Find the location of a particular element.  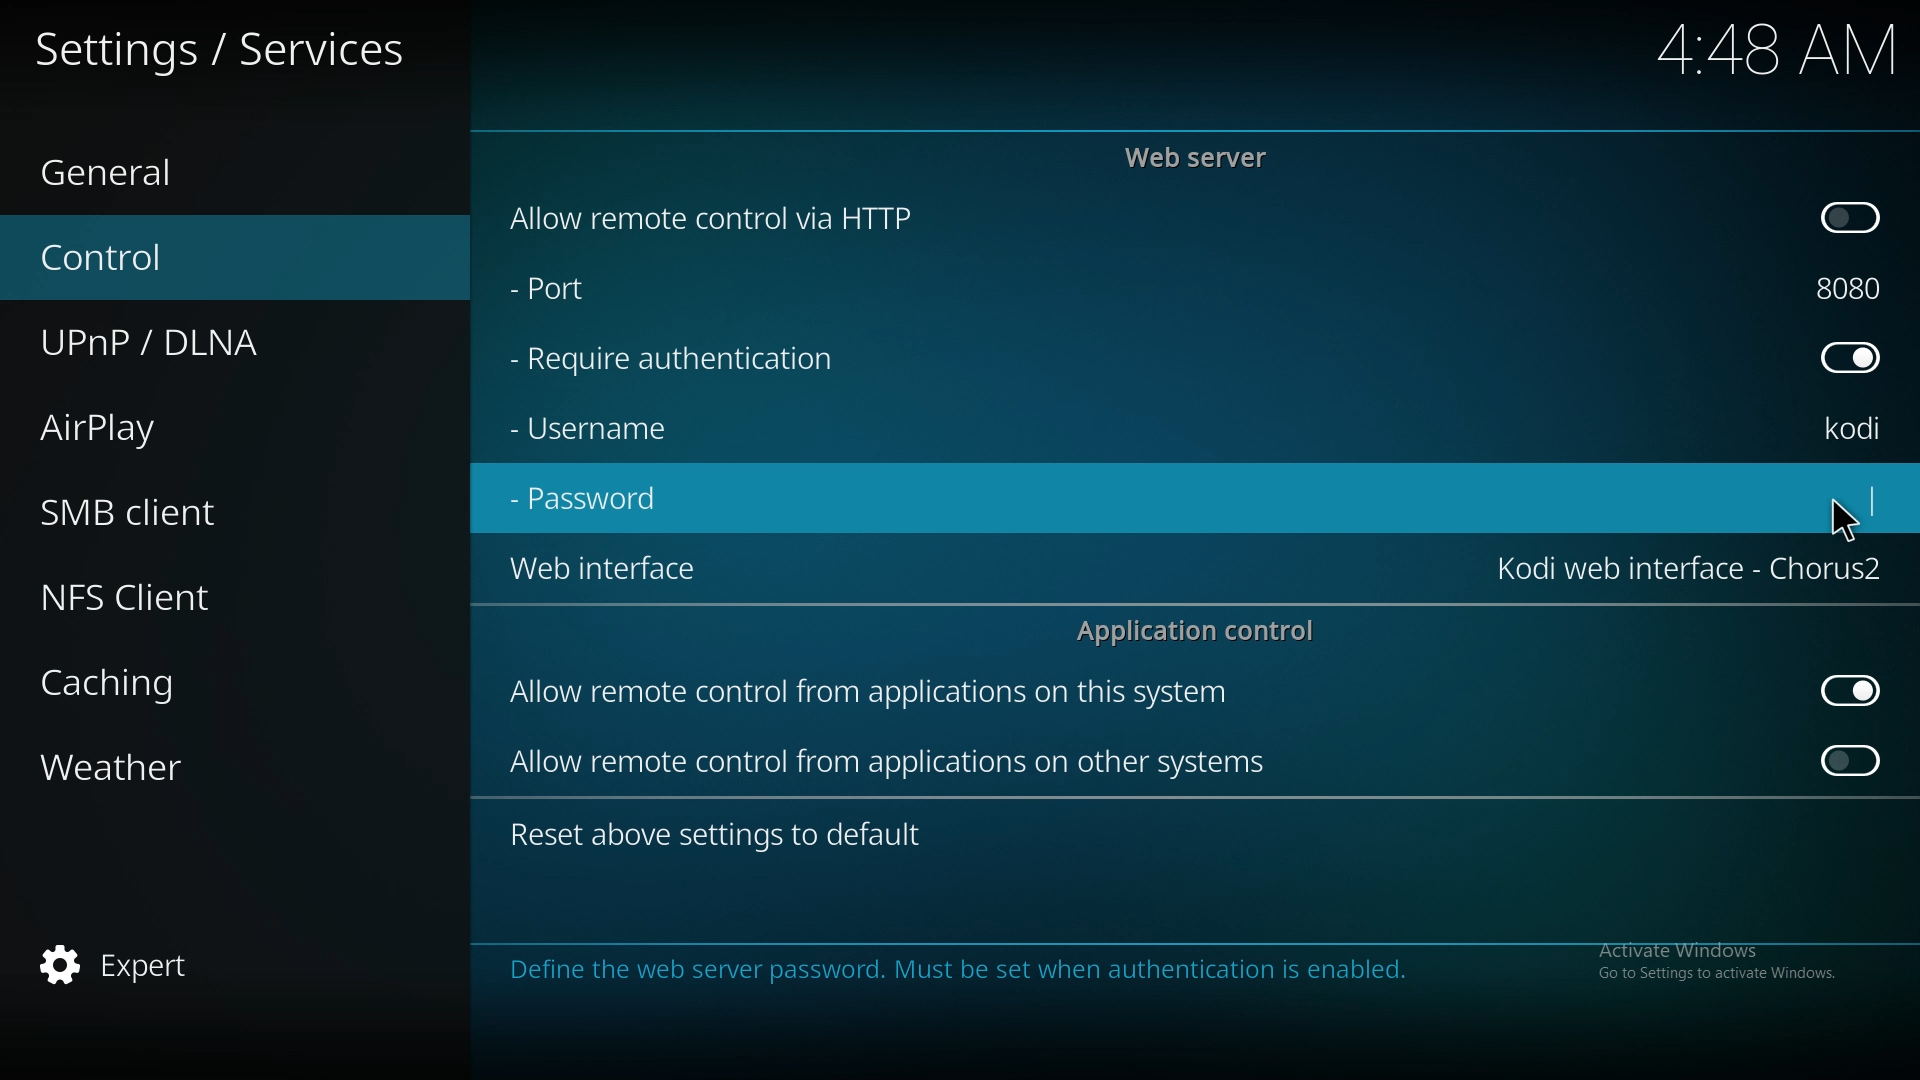

expert is located at coordinates (132, 967).